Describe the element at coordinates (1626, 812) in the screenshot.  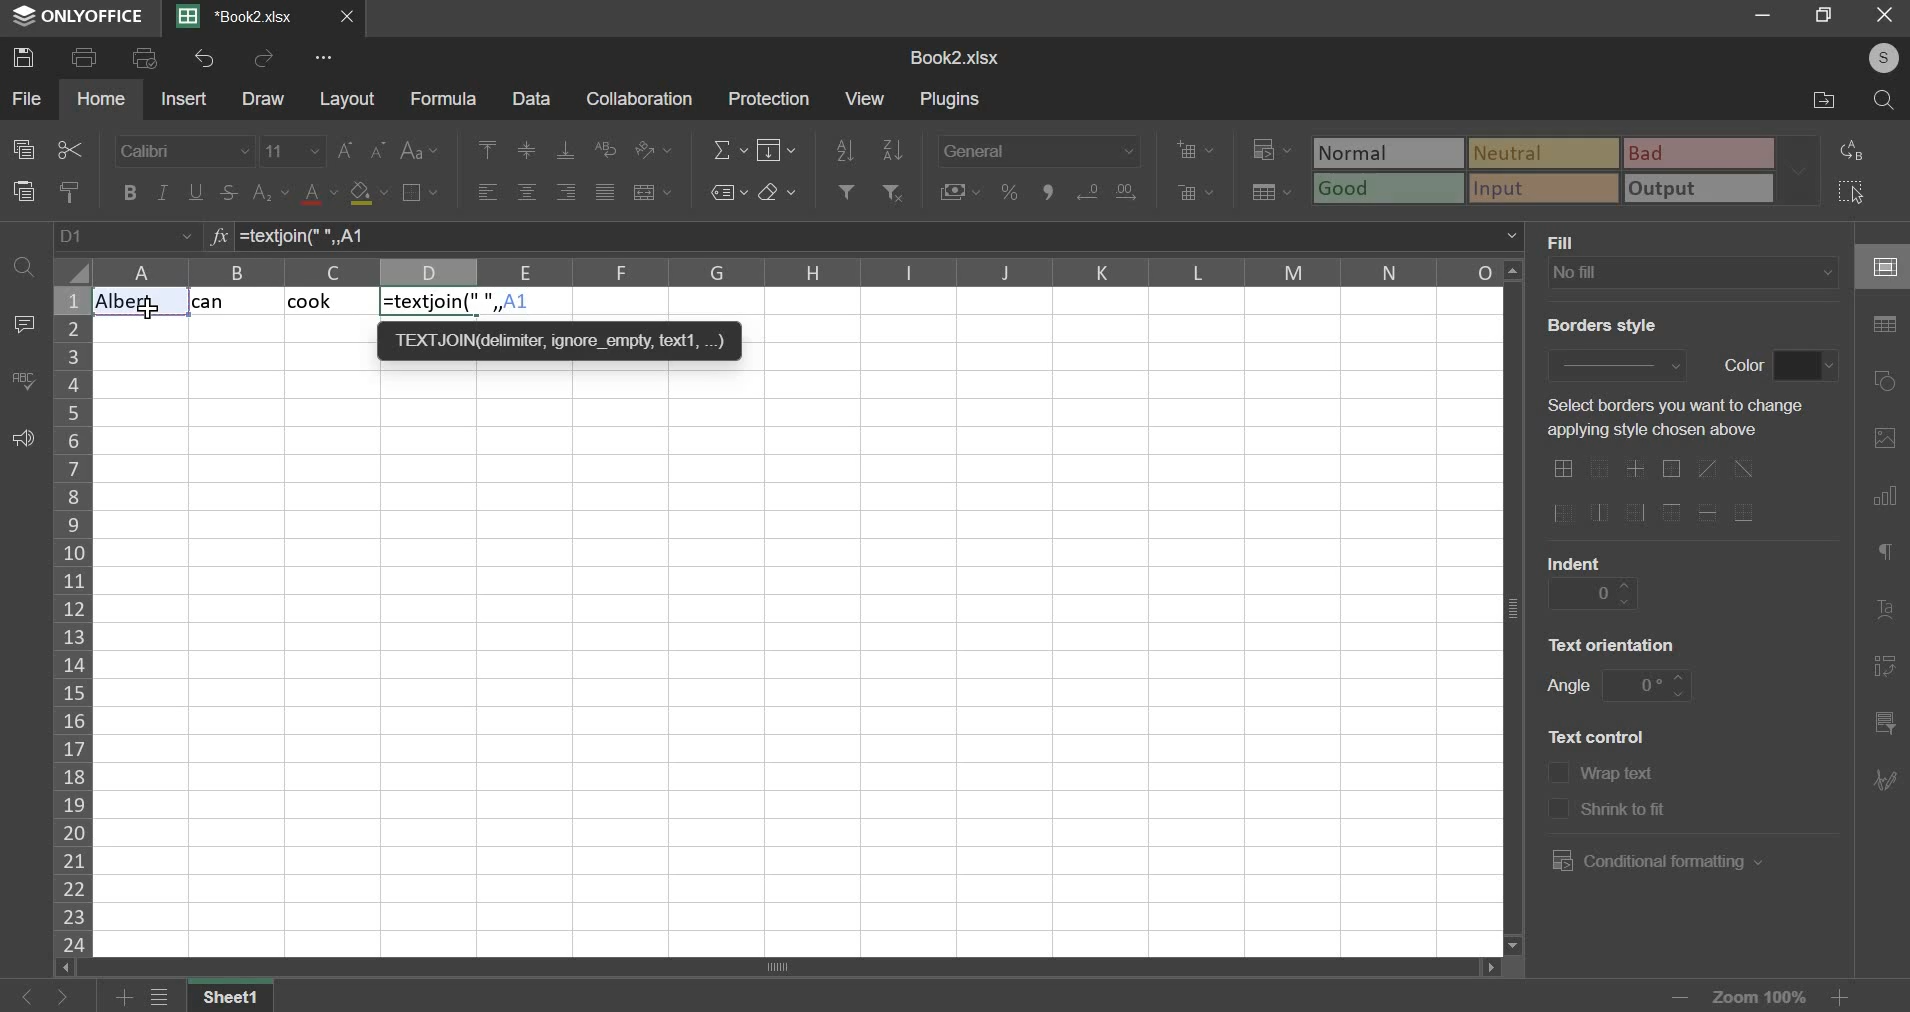
I see `text` at that location.